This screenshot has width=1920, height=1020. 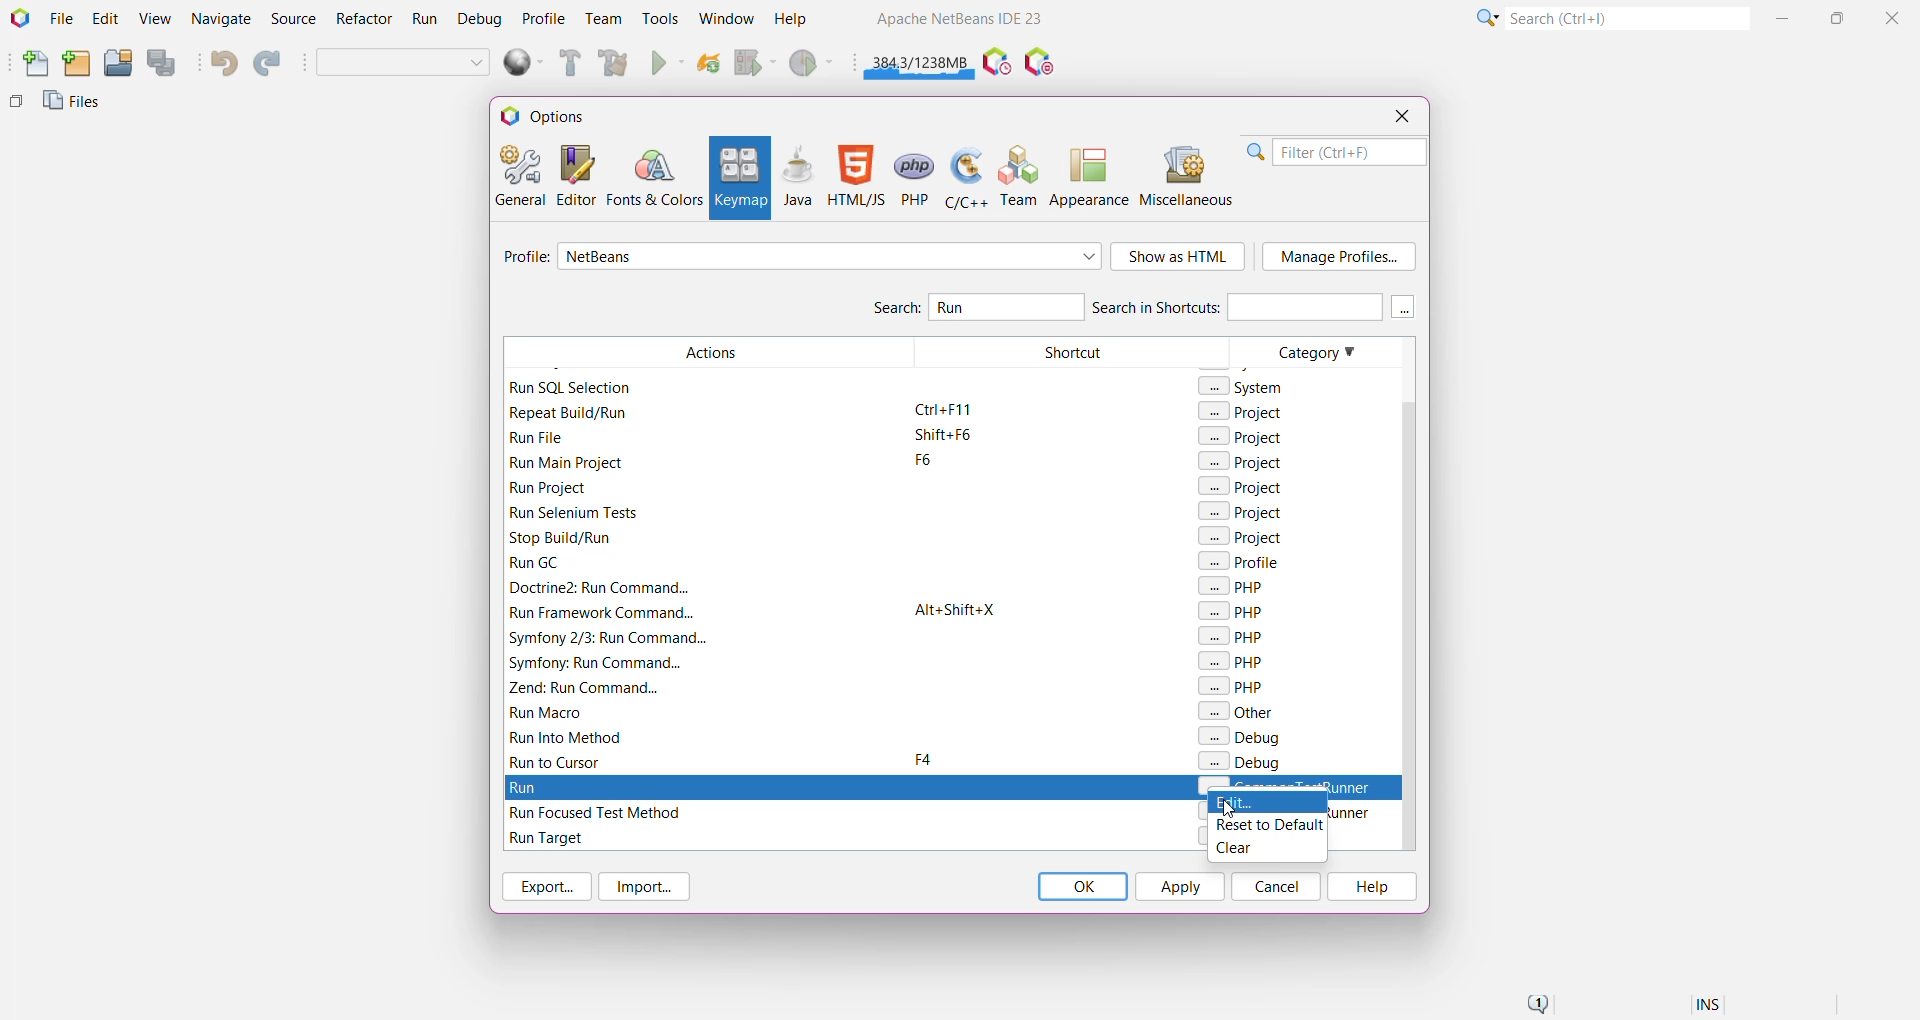 I want to click on Refactor, so click(x=366, y=21).